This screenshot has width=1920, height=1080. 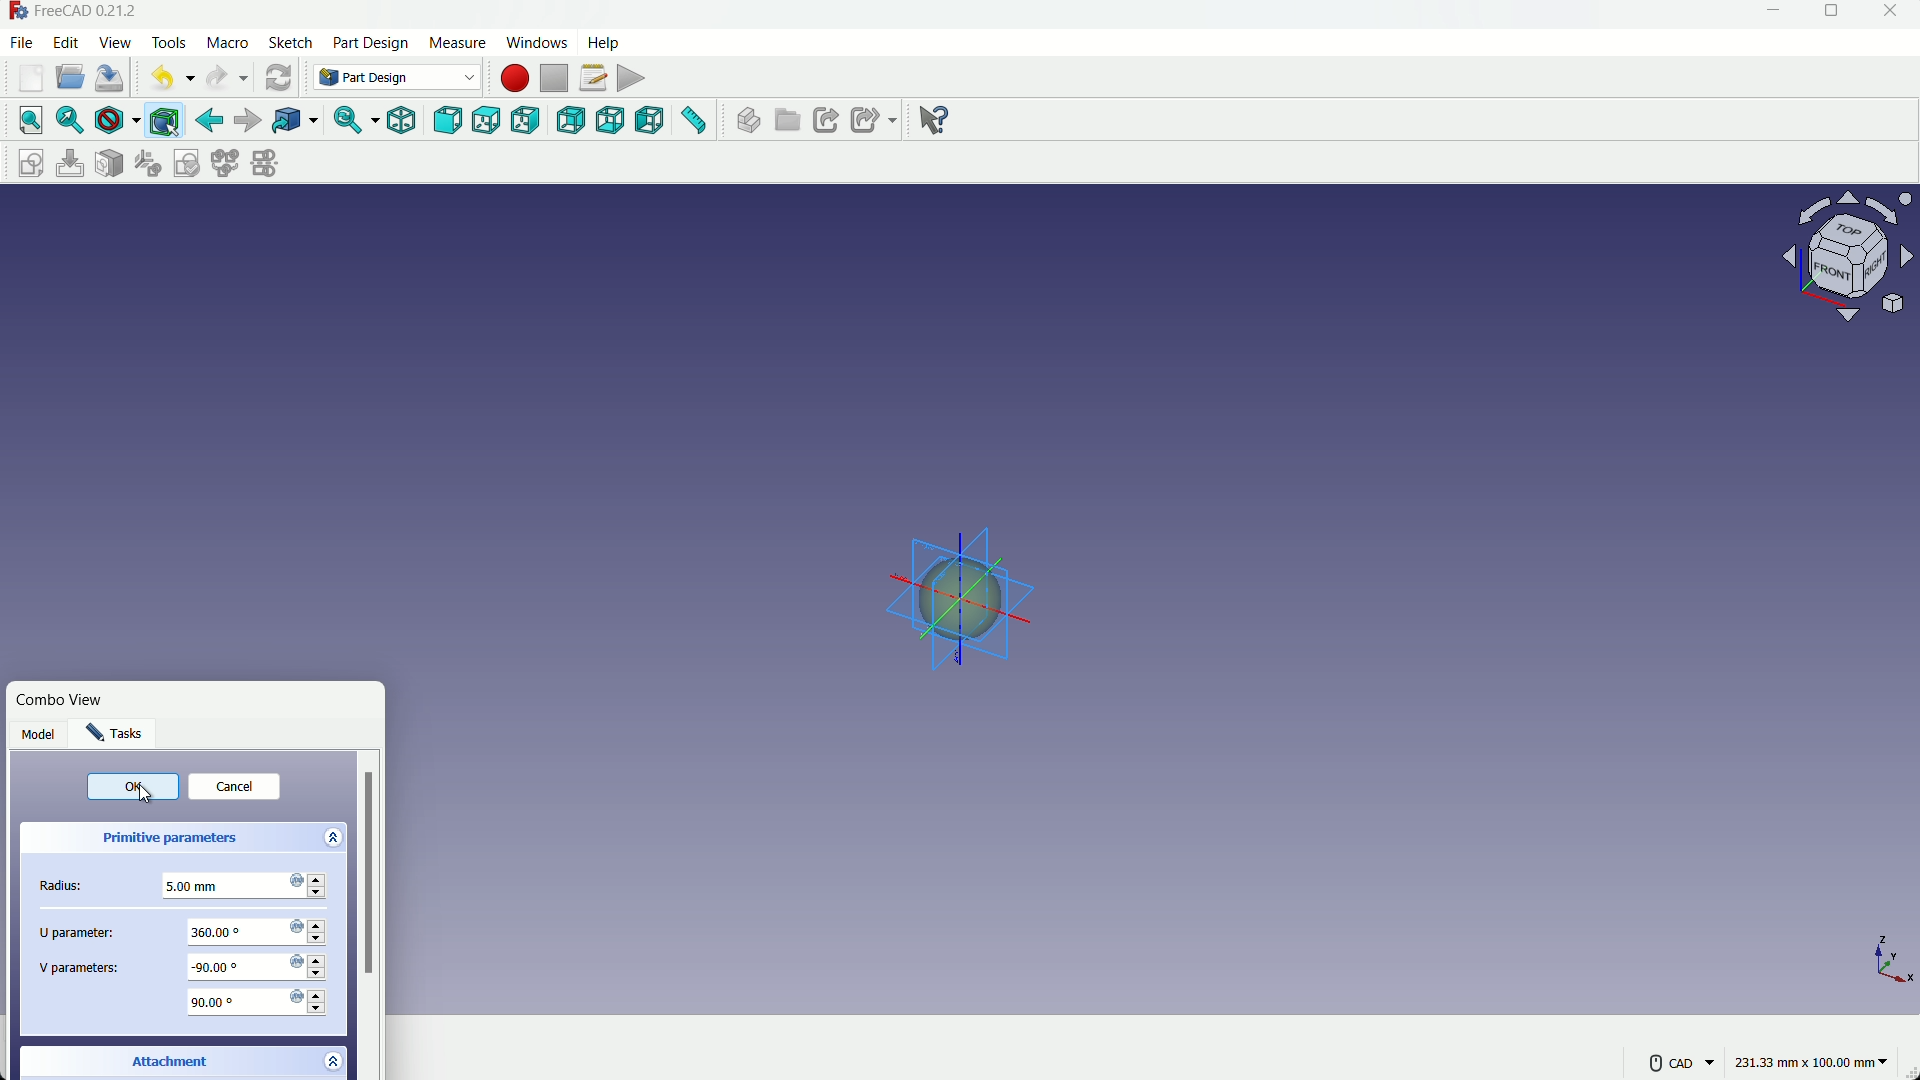 What do you see at coordinates (32, 162) in the screenshot?
I see `create sketch` at bounding box center [32, 162].